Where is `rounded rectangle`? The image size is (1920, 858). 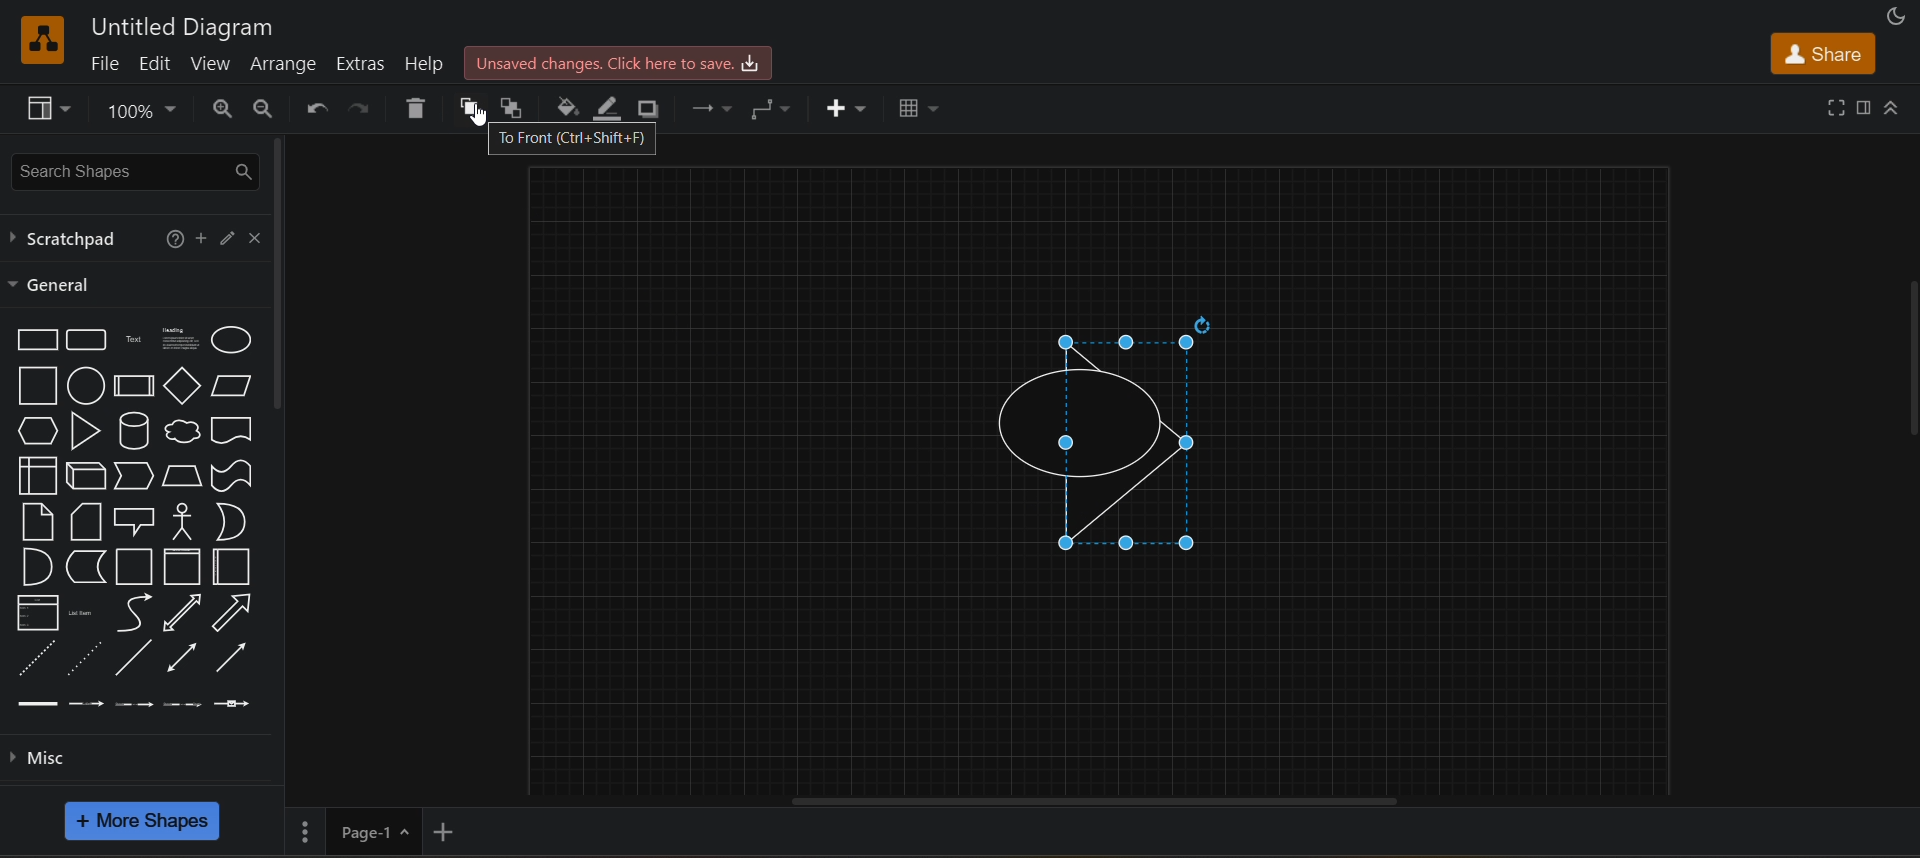
rounded rectangle is located at coordinates (87, 339).